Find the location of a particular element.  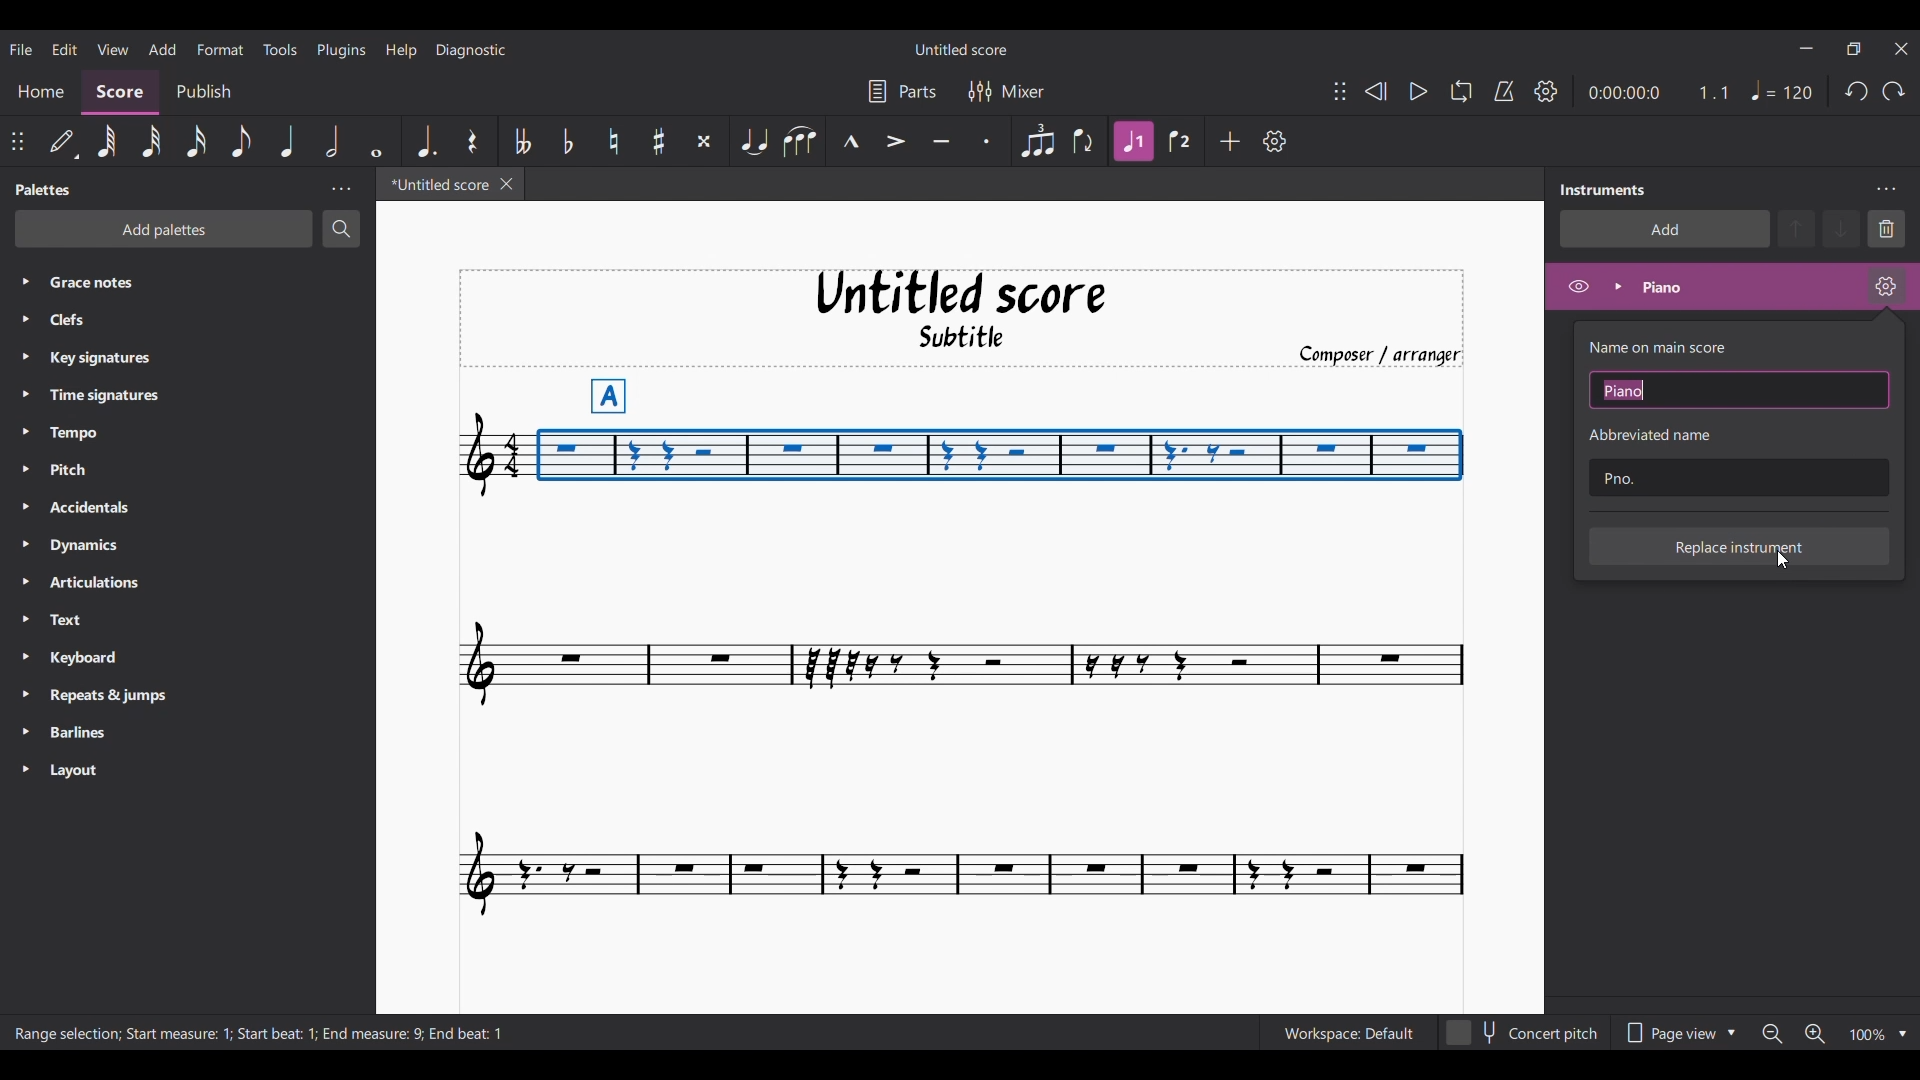

Publish section is located at coordinates (206, 88).